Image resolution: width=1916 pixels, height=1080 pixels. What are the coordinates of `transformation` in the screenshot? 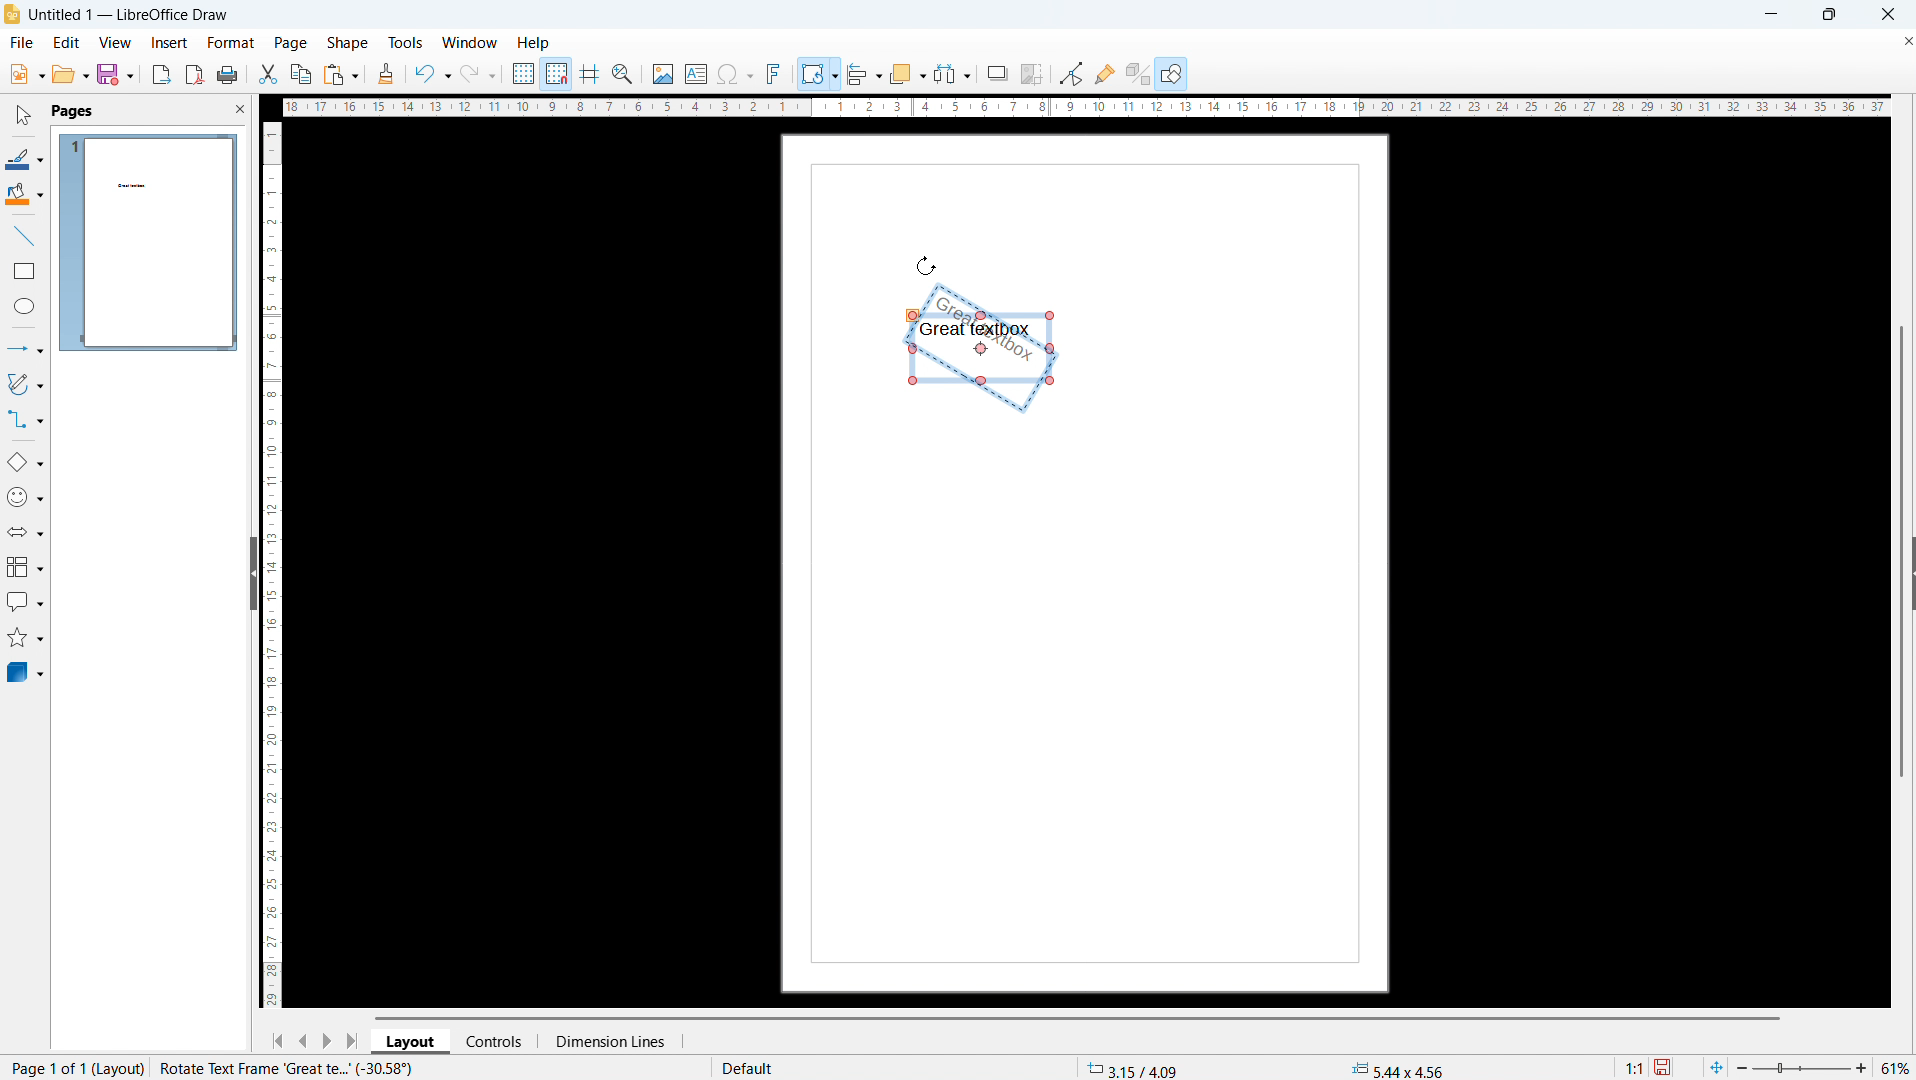 It's located at (819, 73).